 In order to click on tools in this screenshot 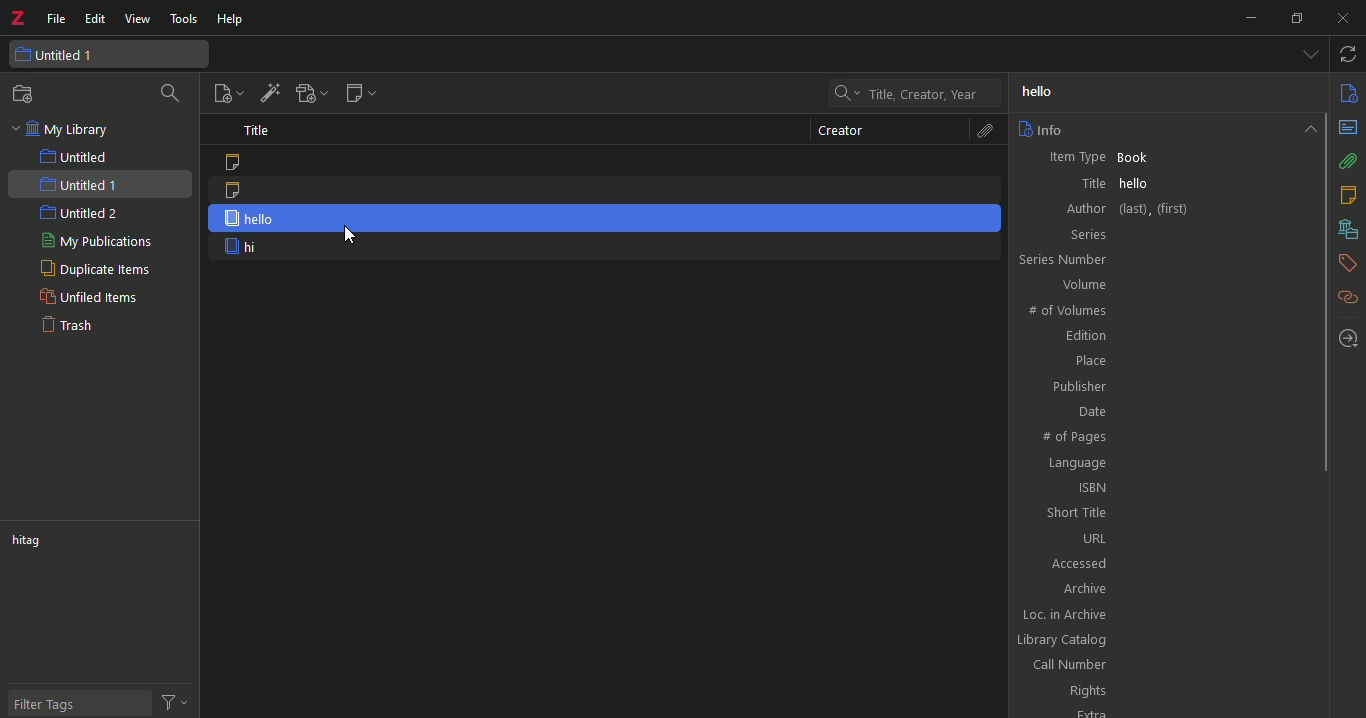, I will do `click(186, 19)`.